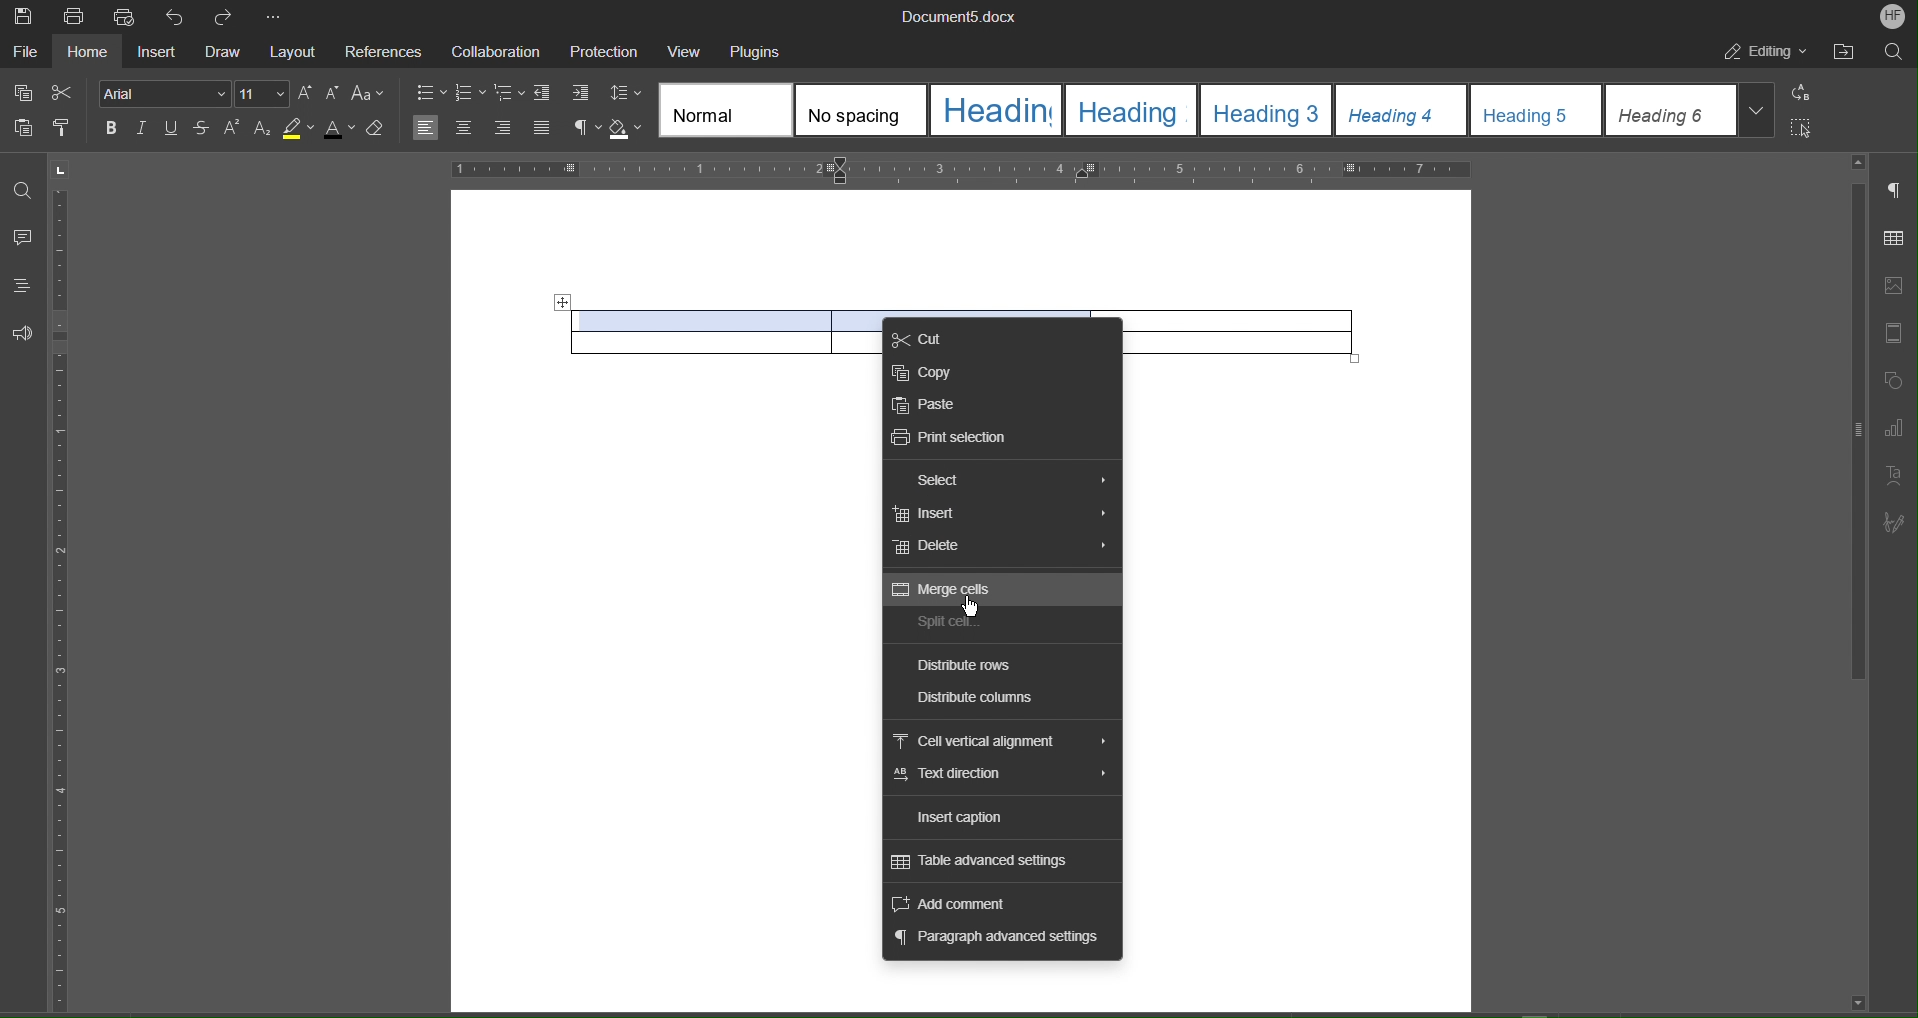 The image size is (1918, 1018). Describe the element at coordinates (1898, 519) in the screenshot. I see `Signature` at that location.